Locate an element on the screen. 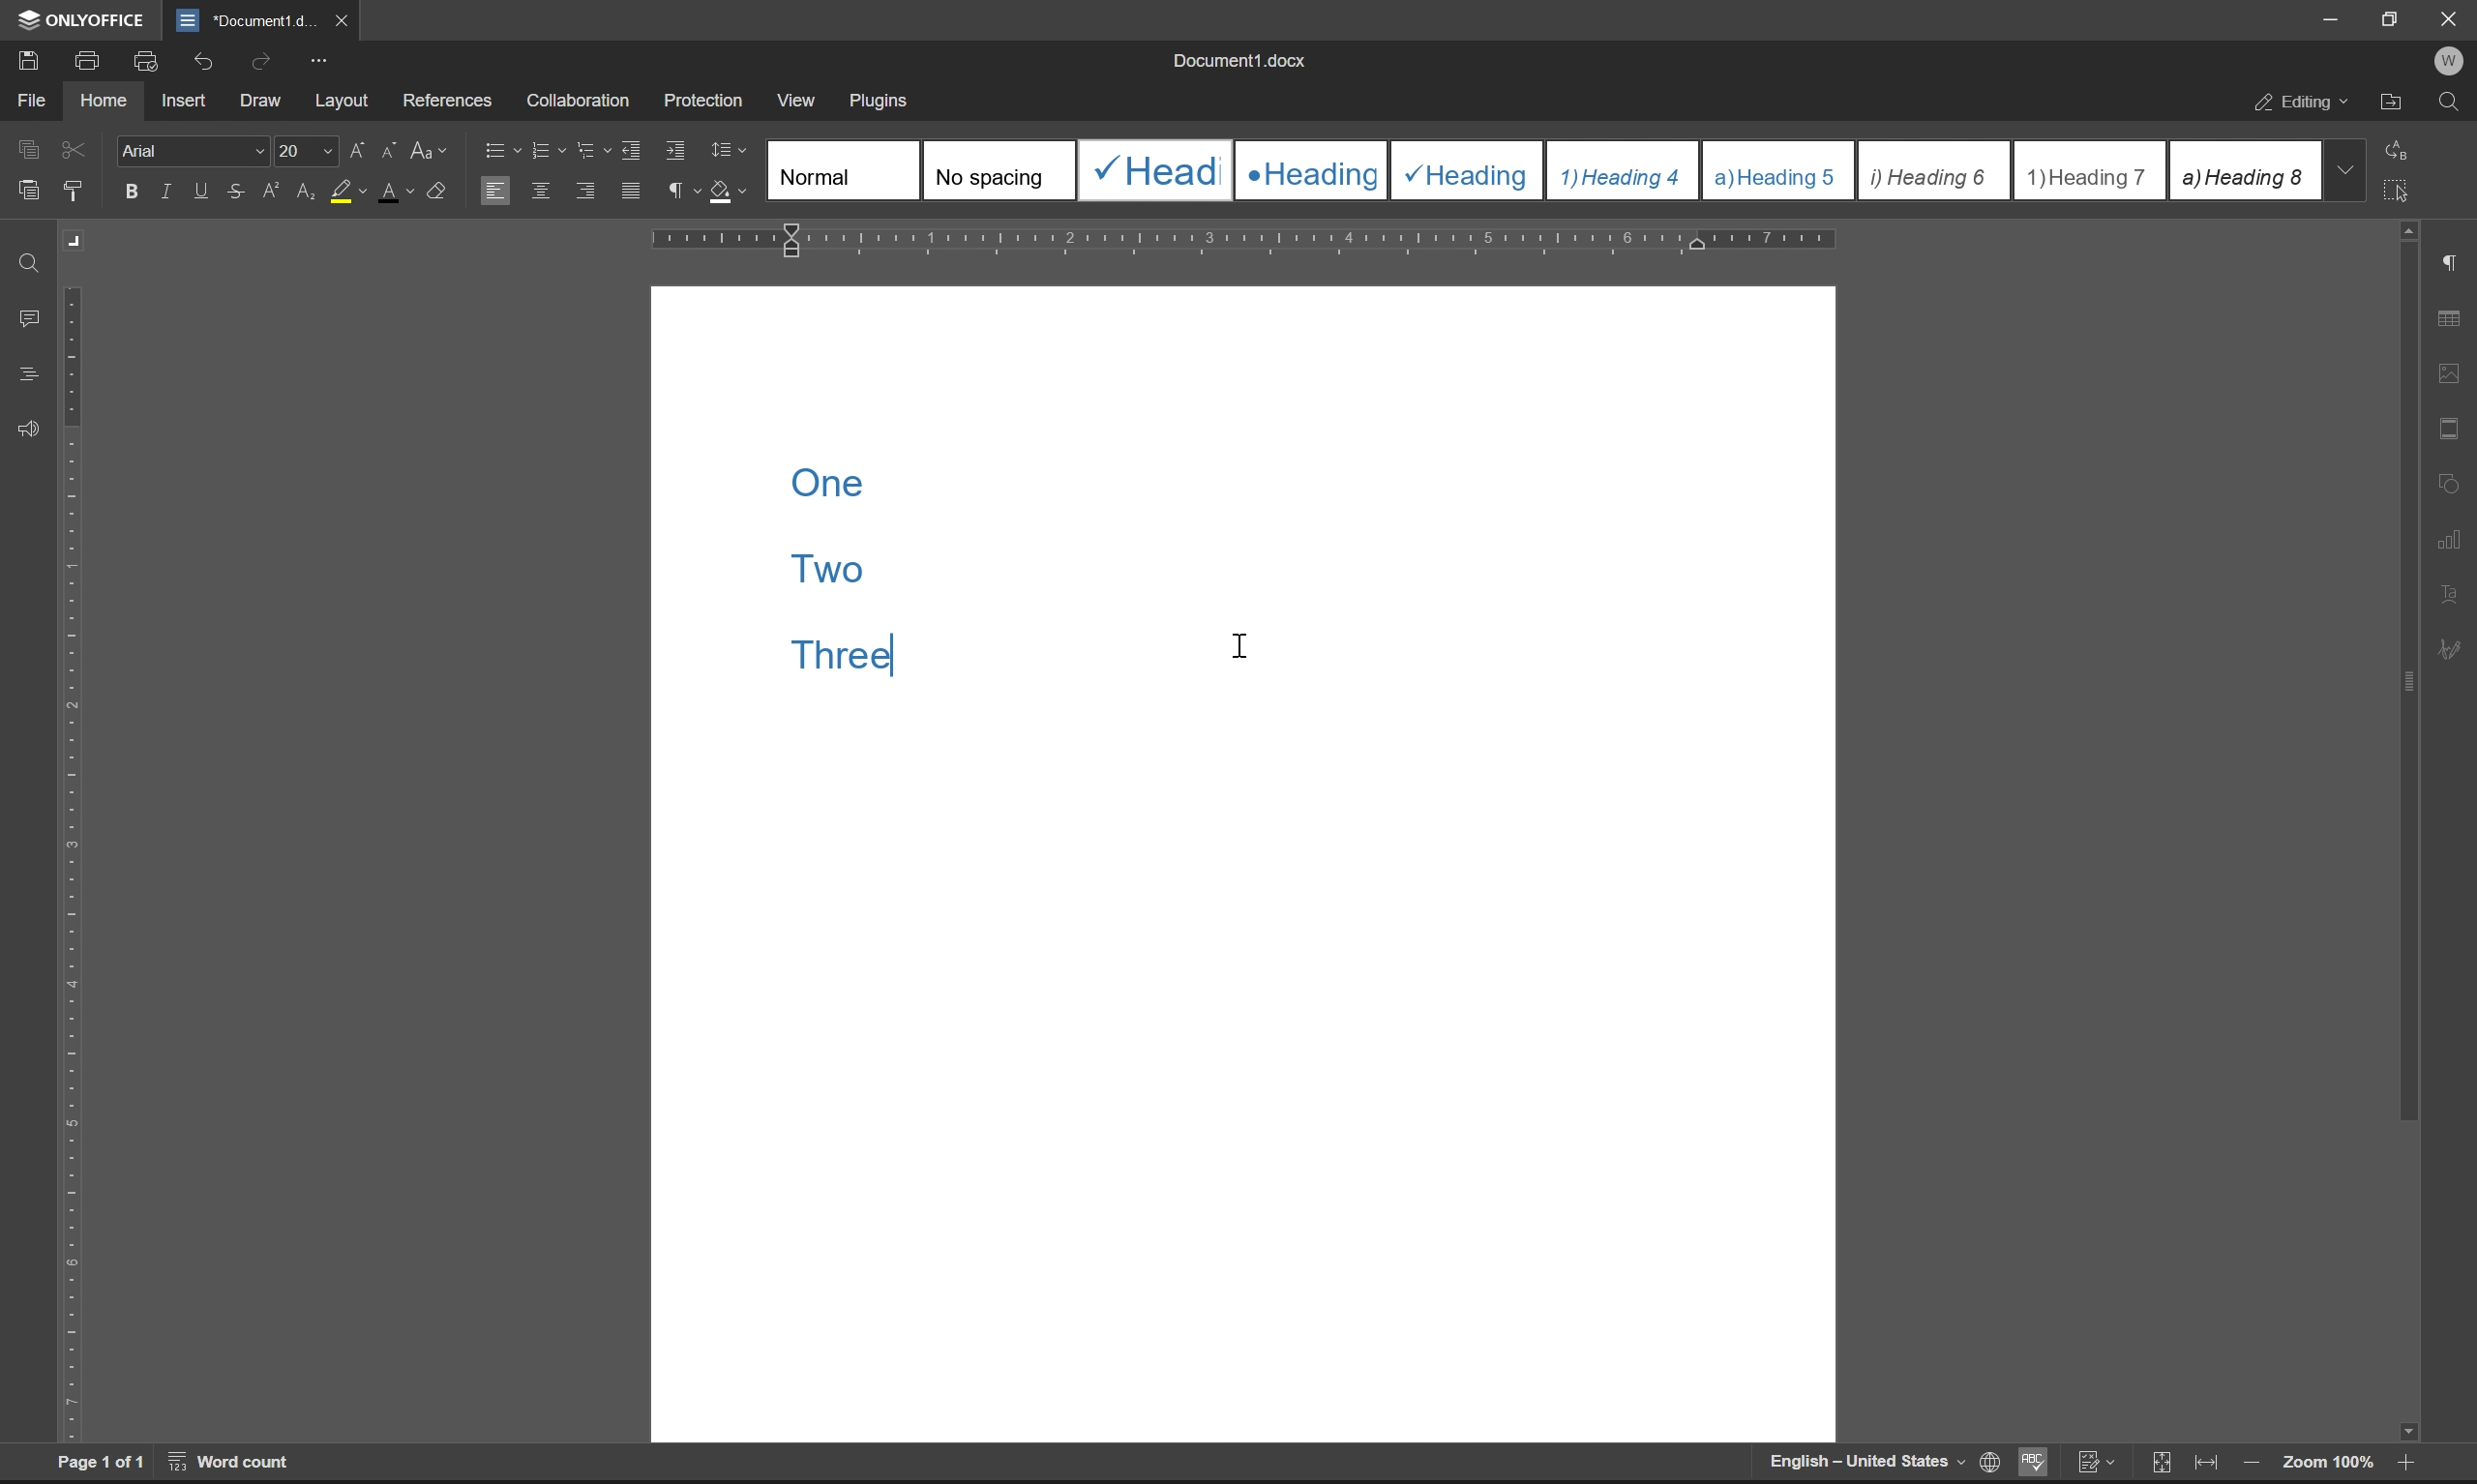 The height and width of the screenshot is (1484, 2477). comments is located at coordinates (33, 319).